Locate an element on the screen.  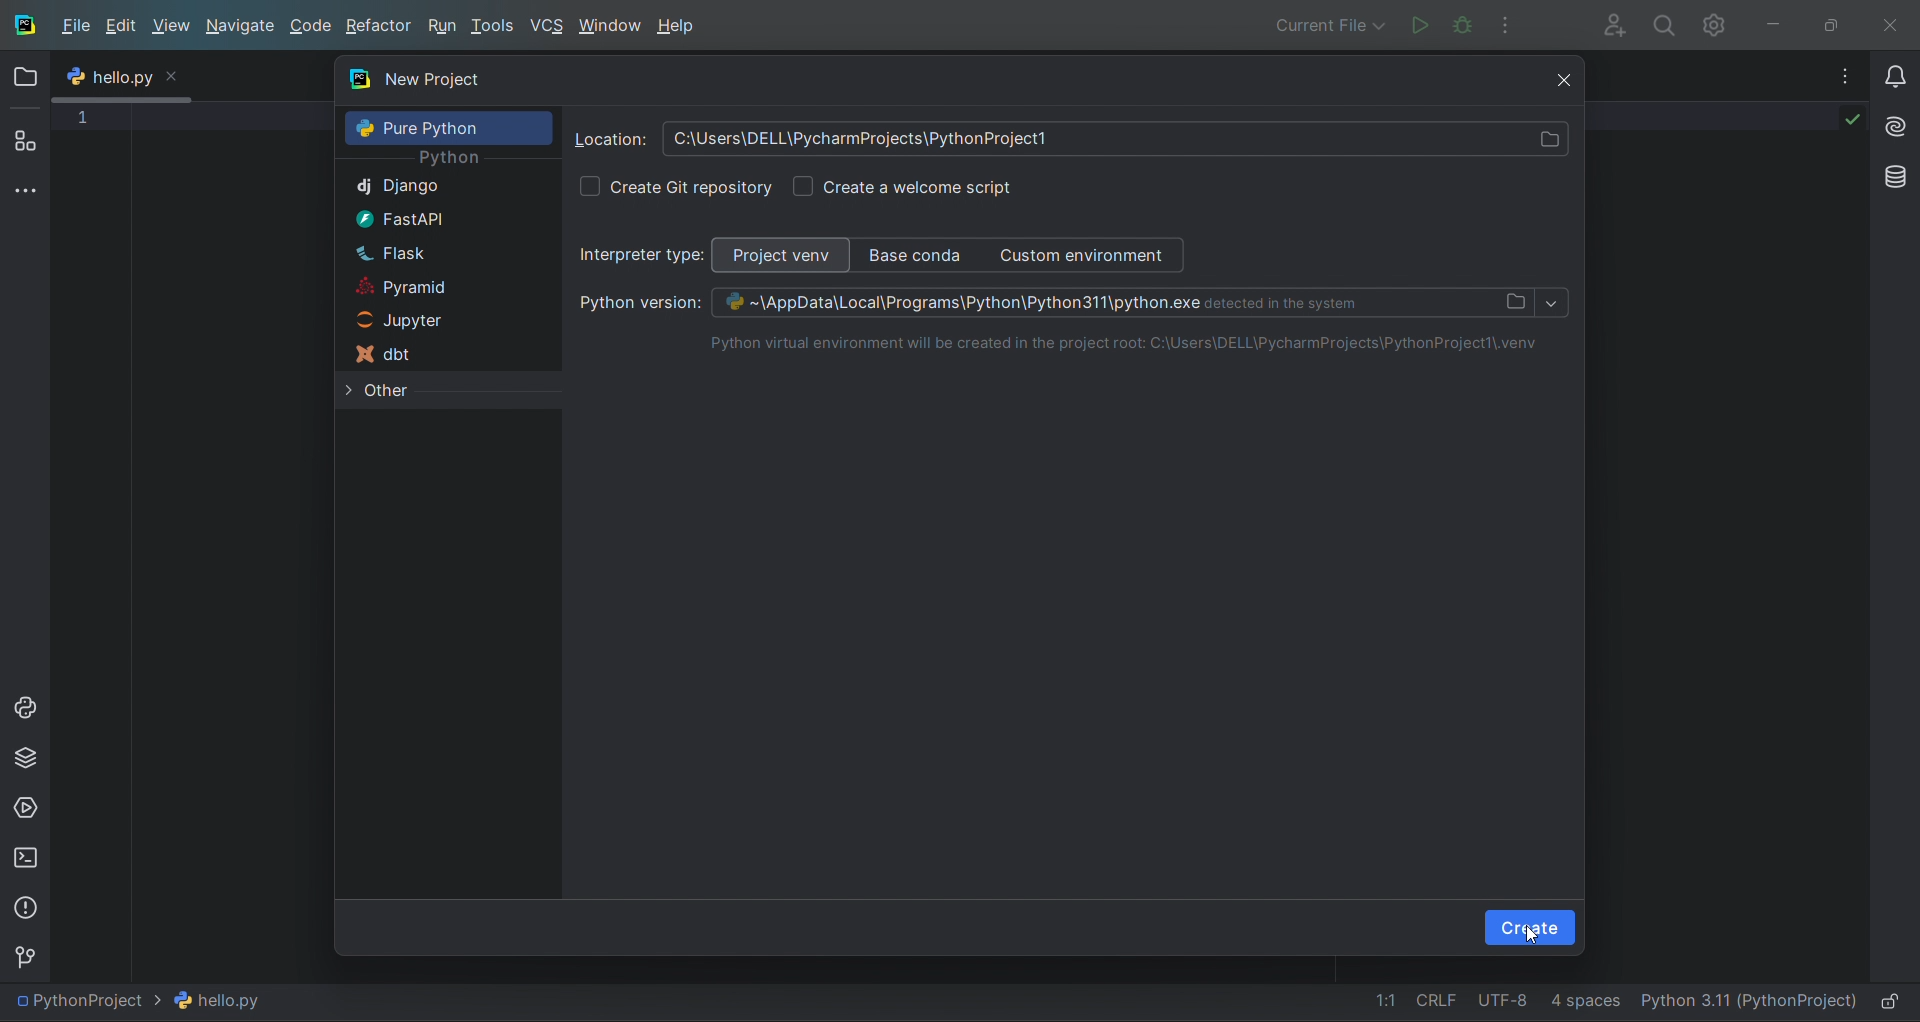
django is located at coordinates (443, 186).